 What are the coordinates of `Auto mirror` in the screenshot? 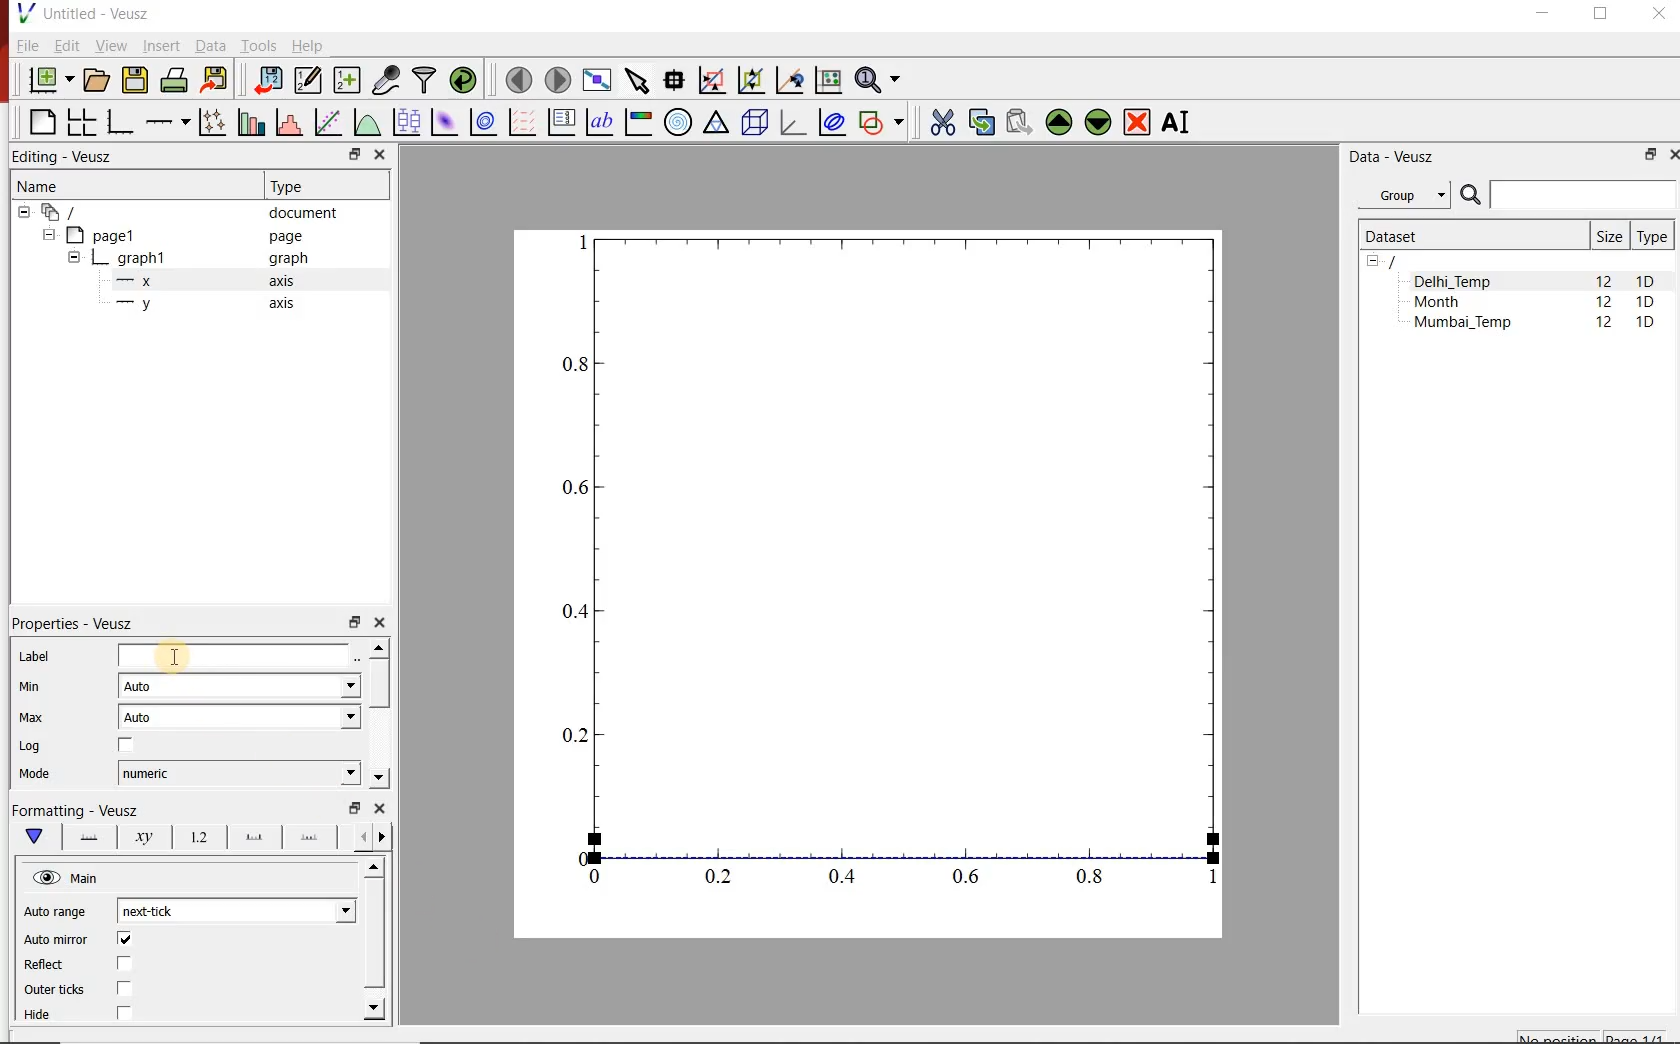 It's located at (56, 941).